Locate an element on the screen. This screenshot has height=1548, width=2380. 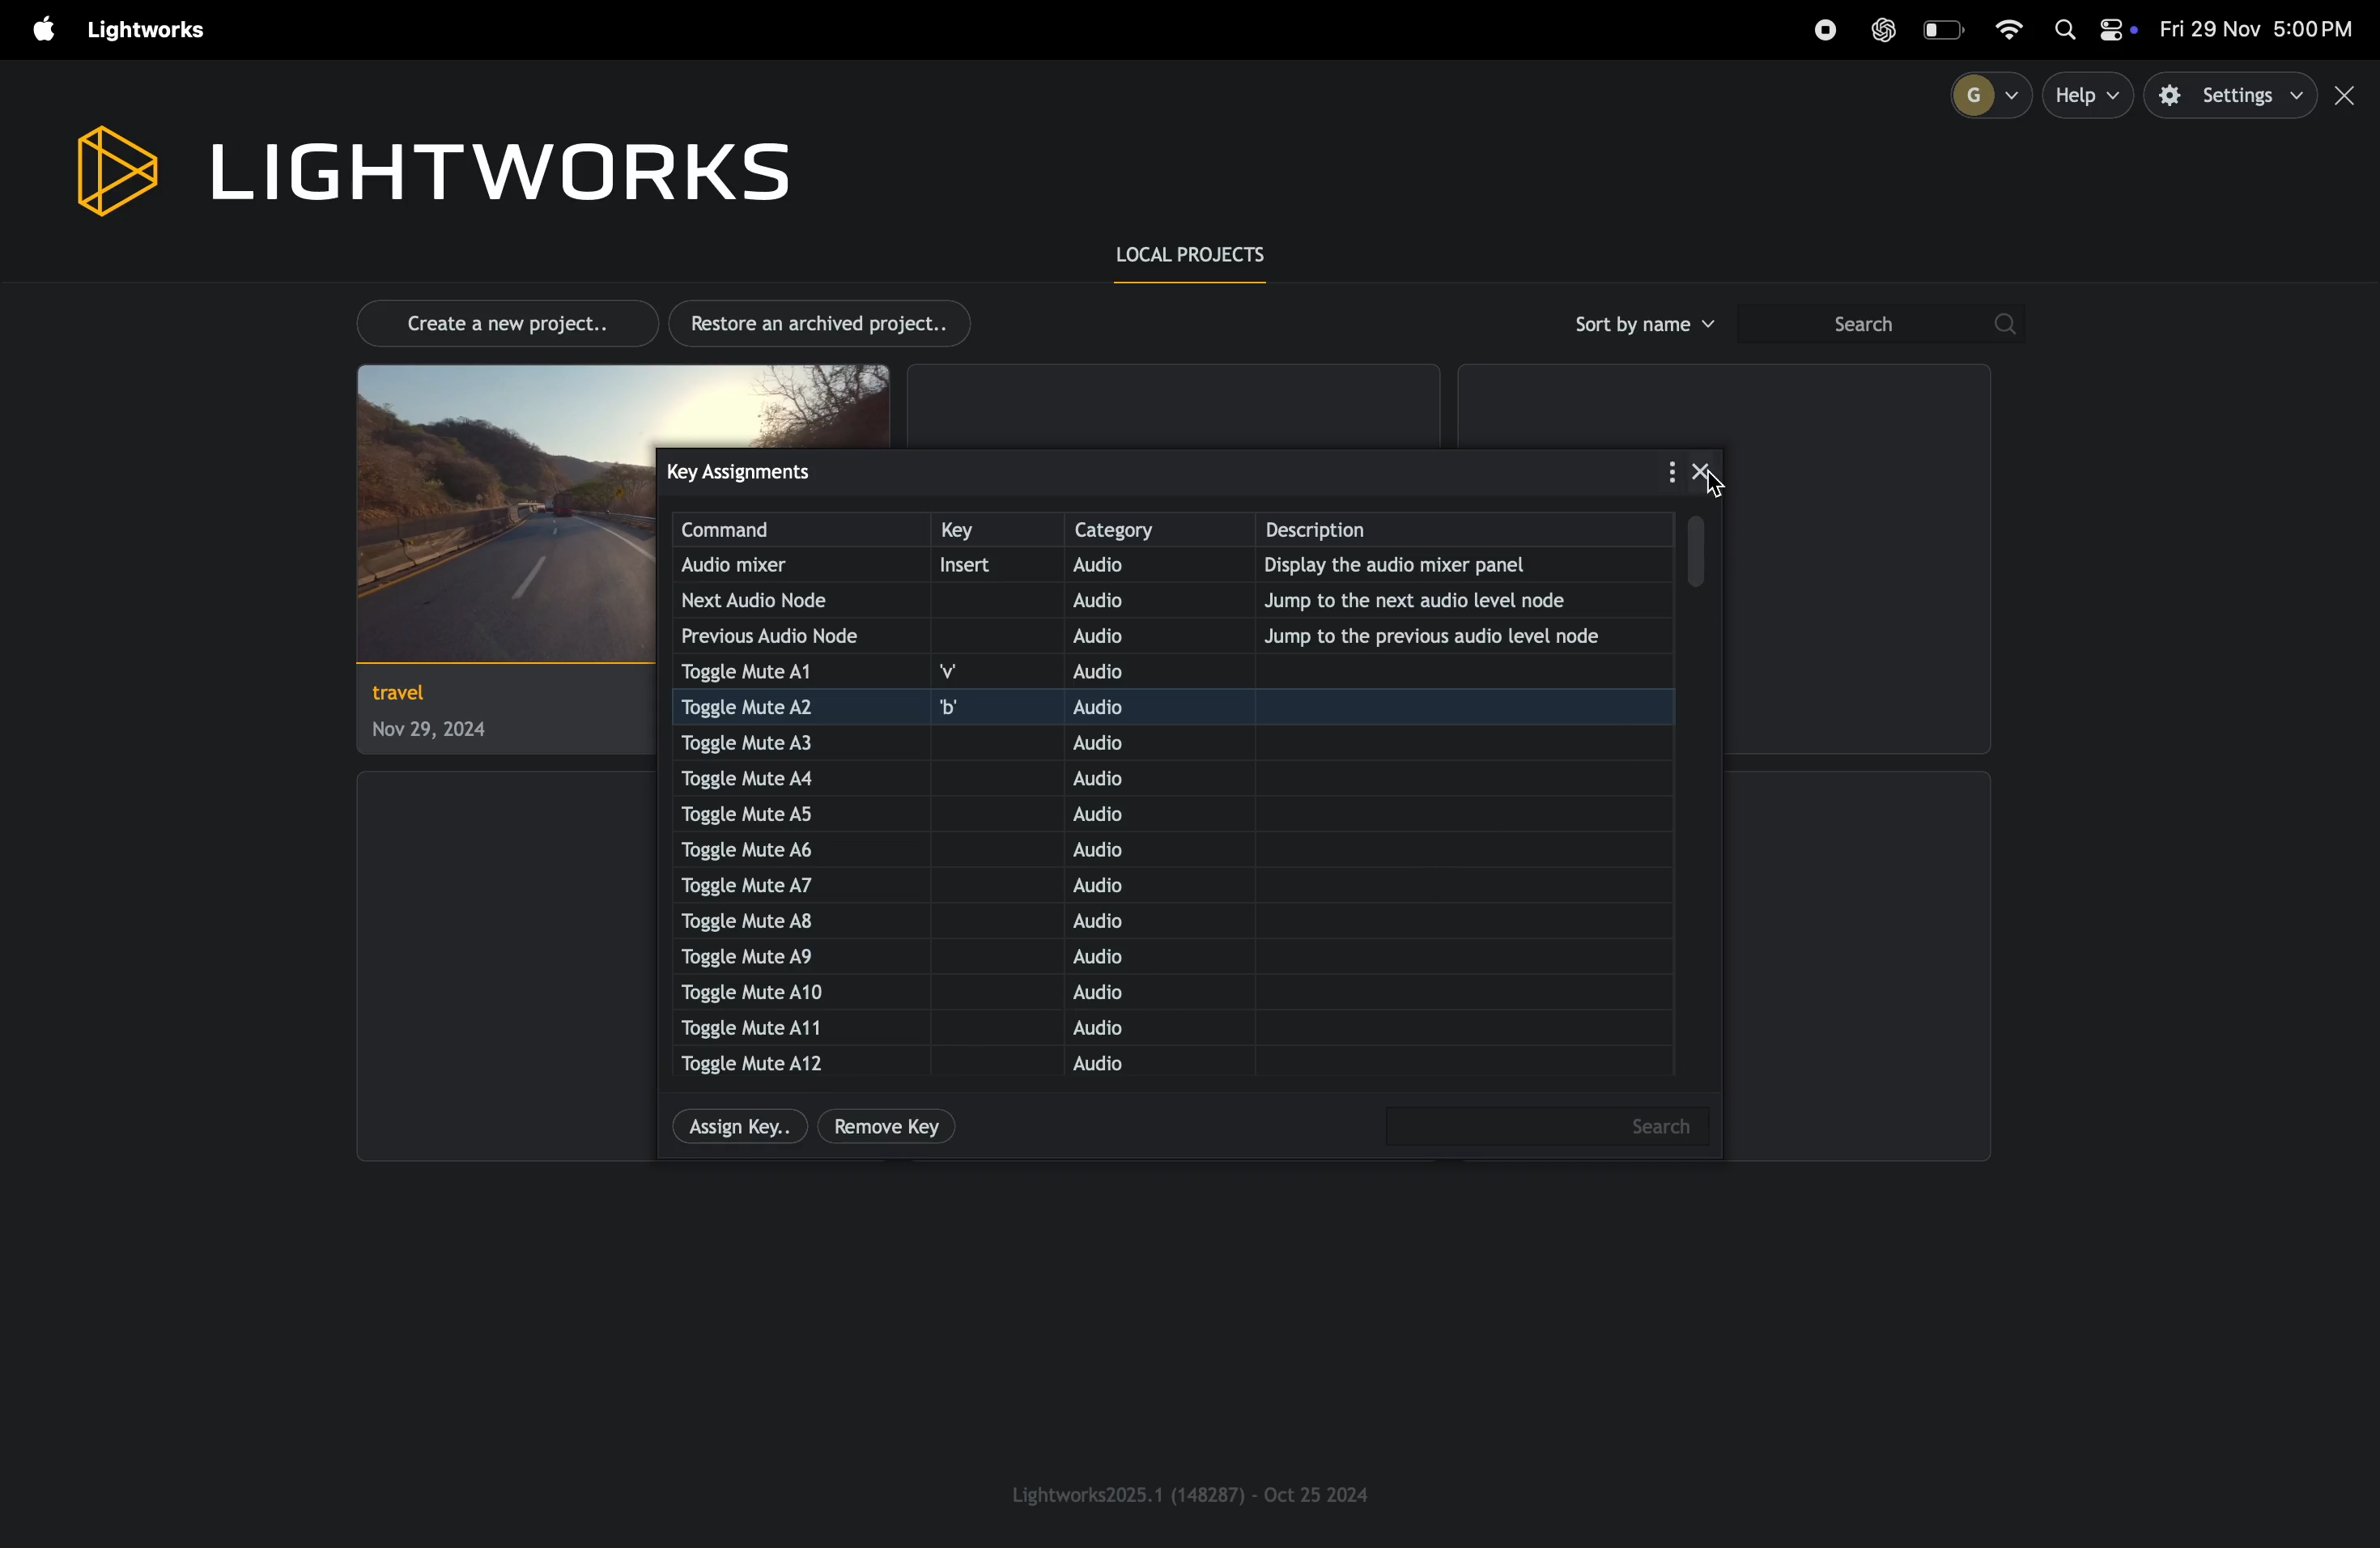
toggle mute A11 is located at coordinates (767, 1026).